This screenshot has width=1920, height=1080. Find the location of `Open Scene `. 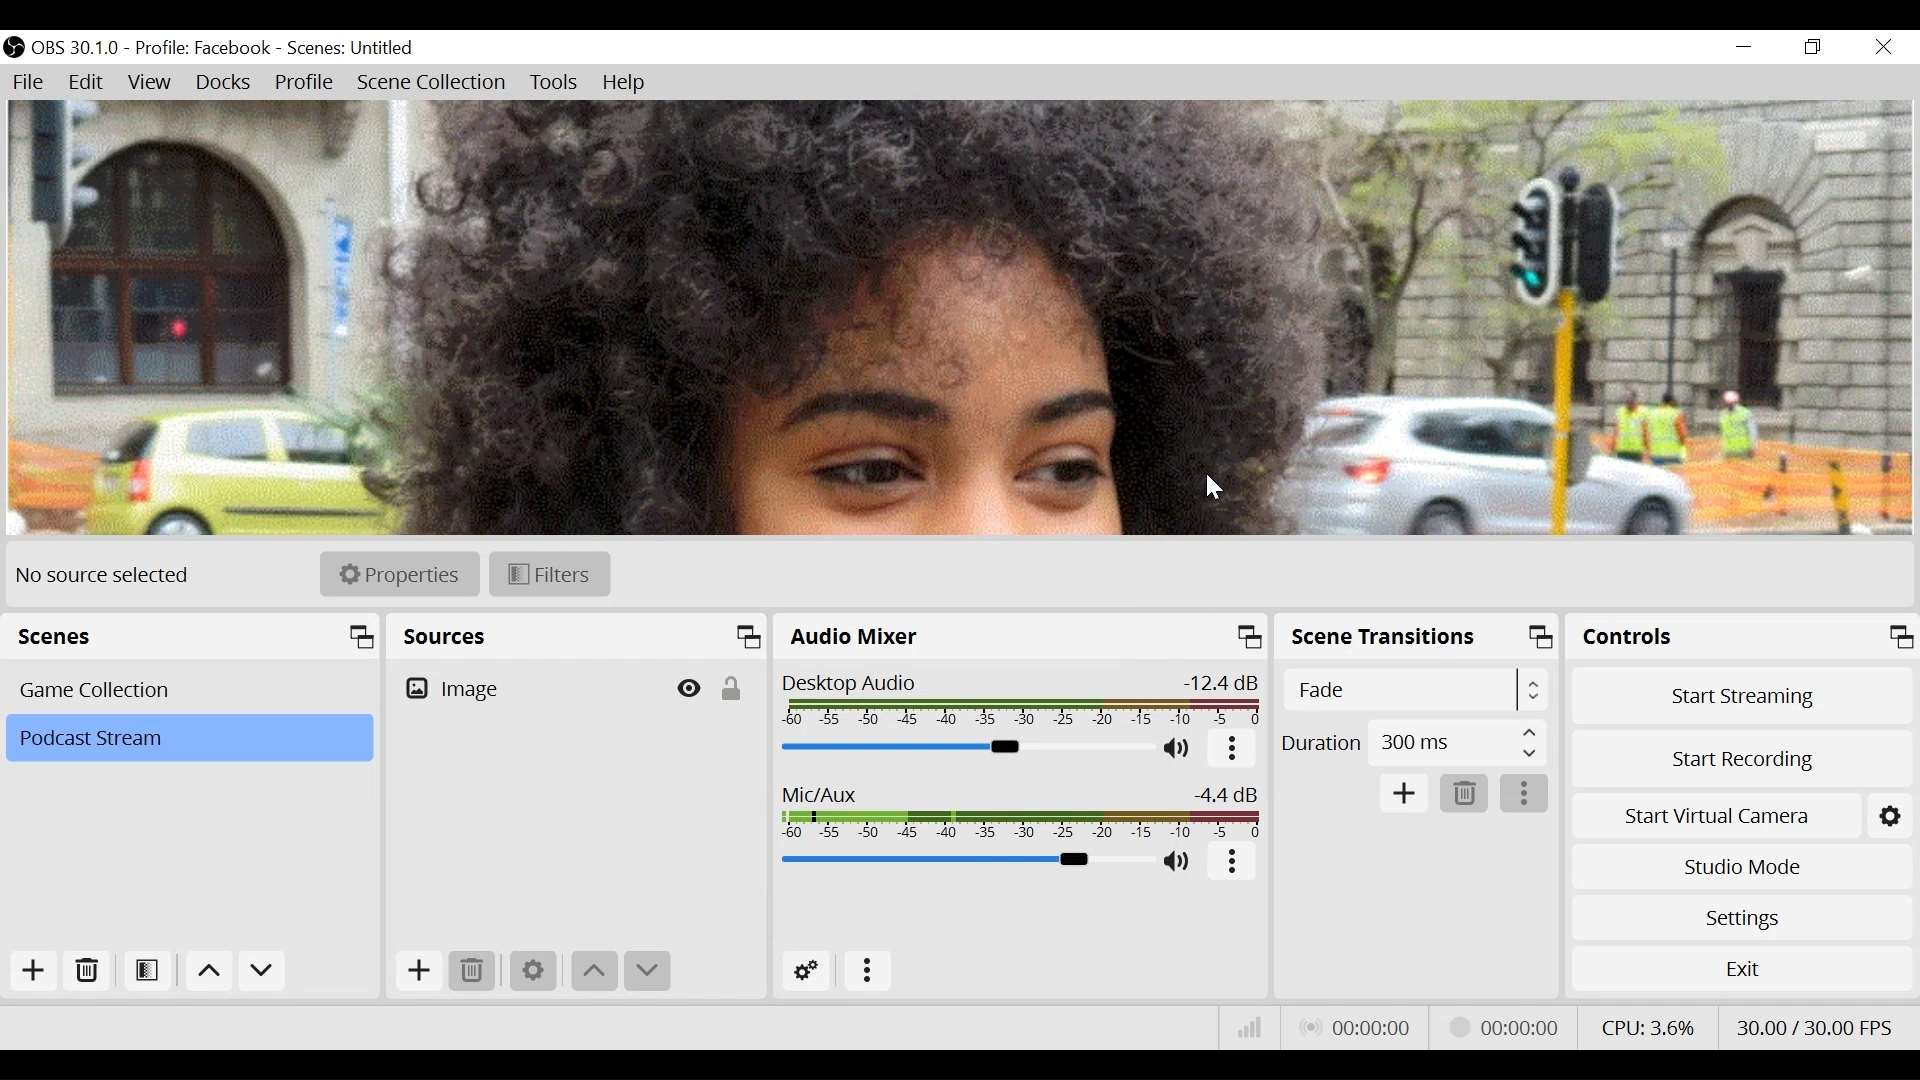

Open Scene  is located at coordinates (145, 972).